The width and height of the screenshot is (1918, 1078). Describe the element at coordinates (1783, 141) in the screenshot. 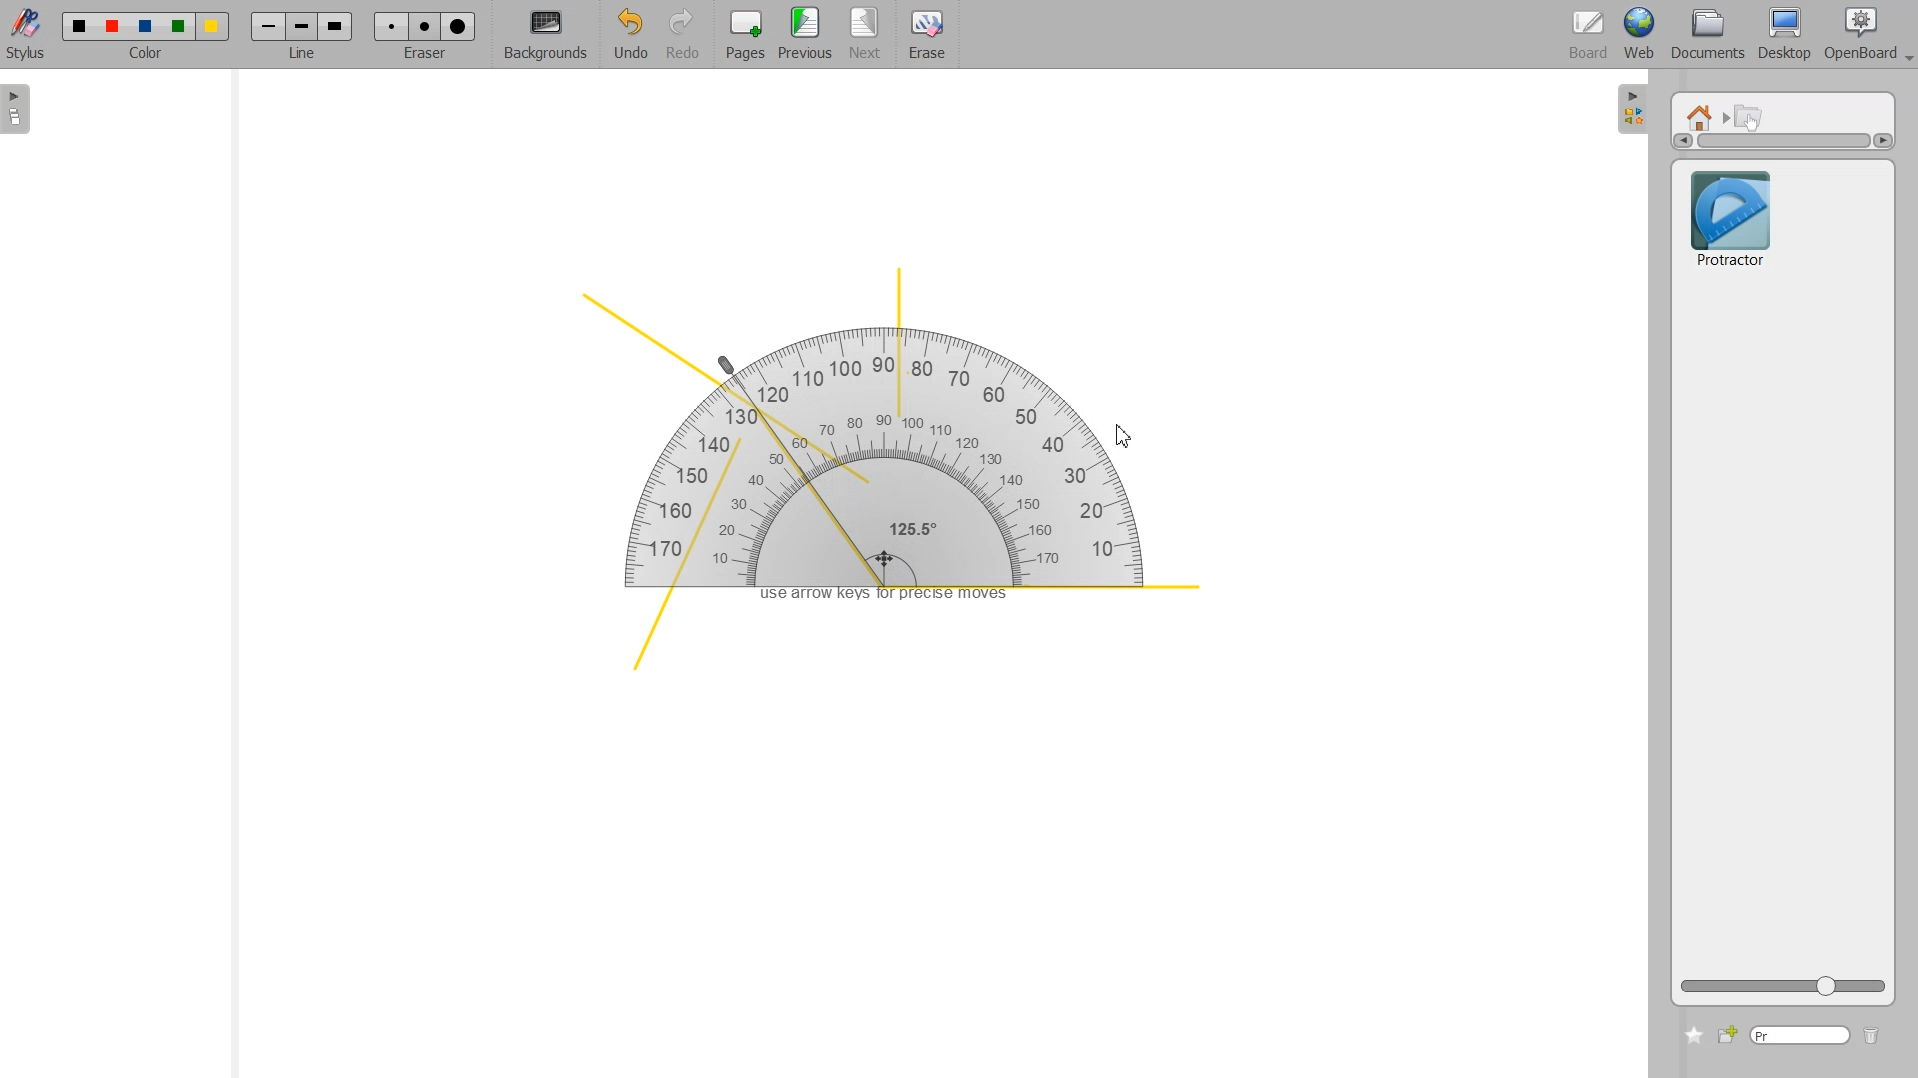

I see `Vertical scrollbar` at that location.